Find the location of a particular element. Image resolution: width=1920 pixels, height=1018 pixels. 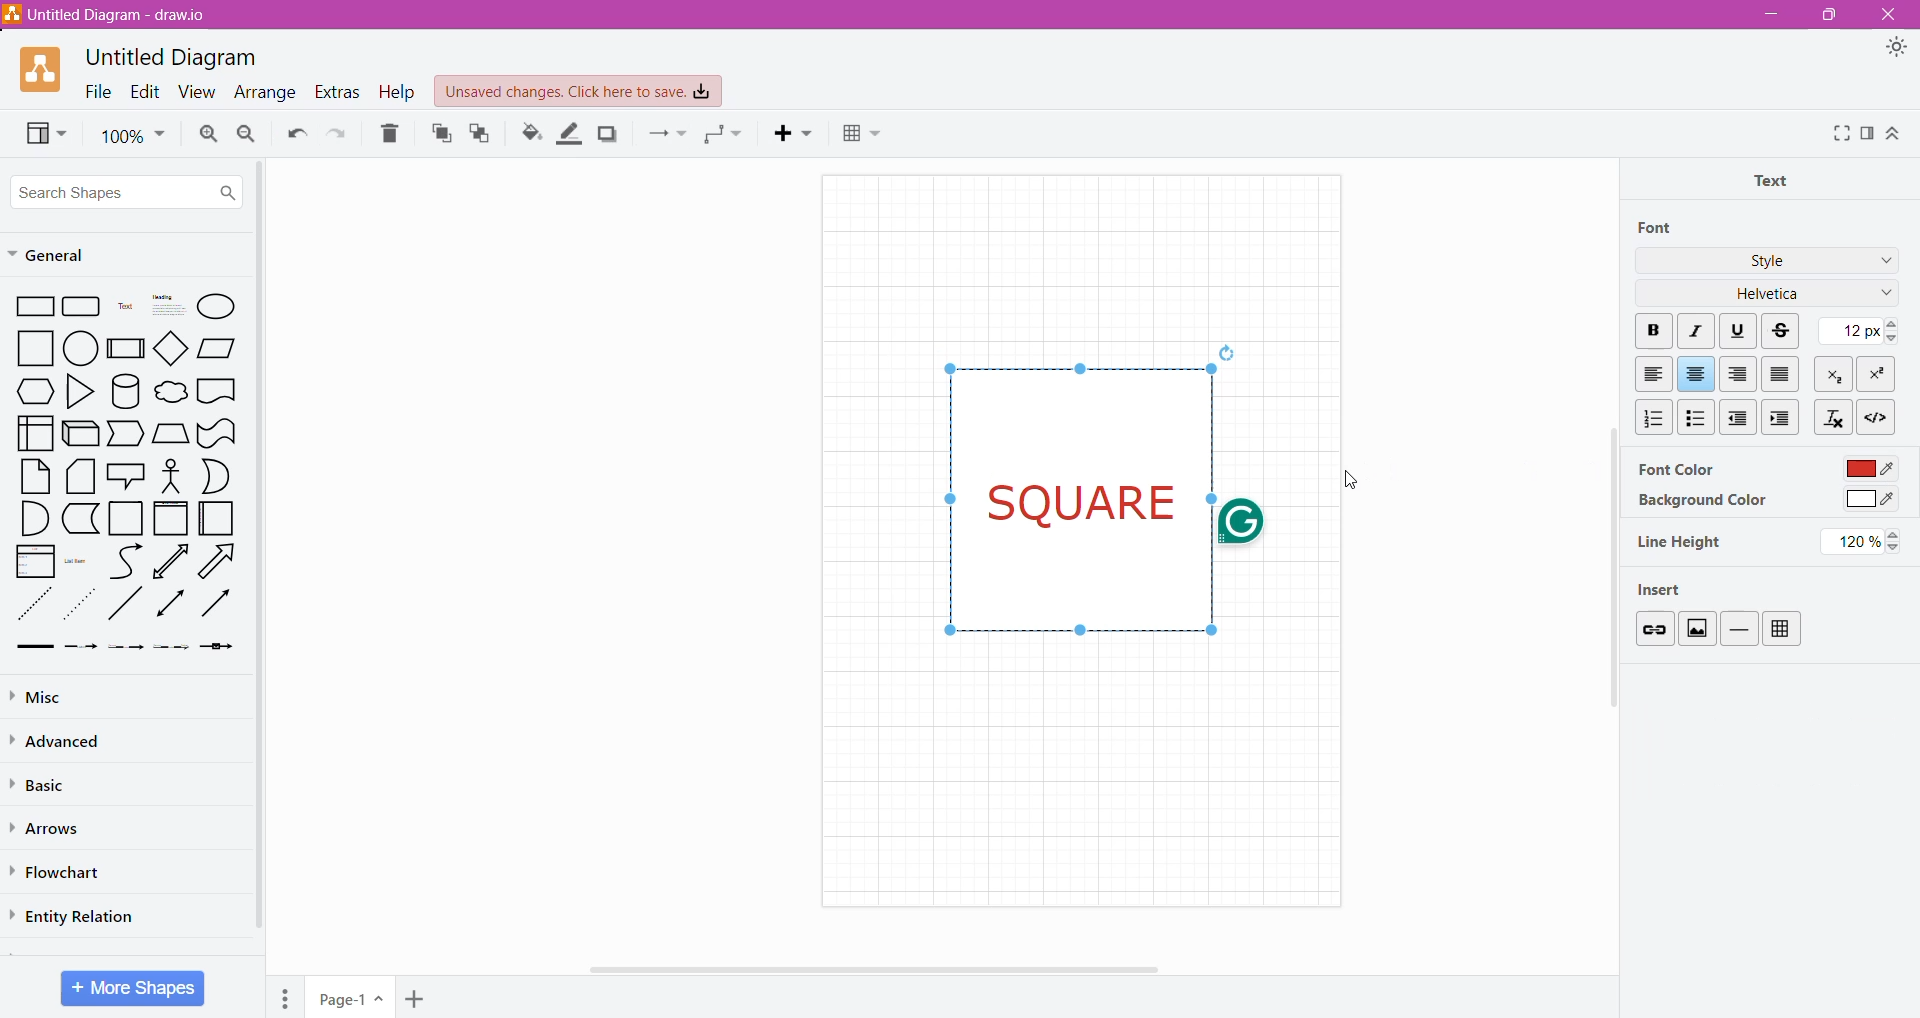

Shadow is located at coordinates (614, 135).